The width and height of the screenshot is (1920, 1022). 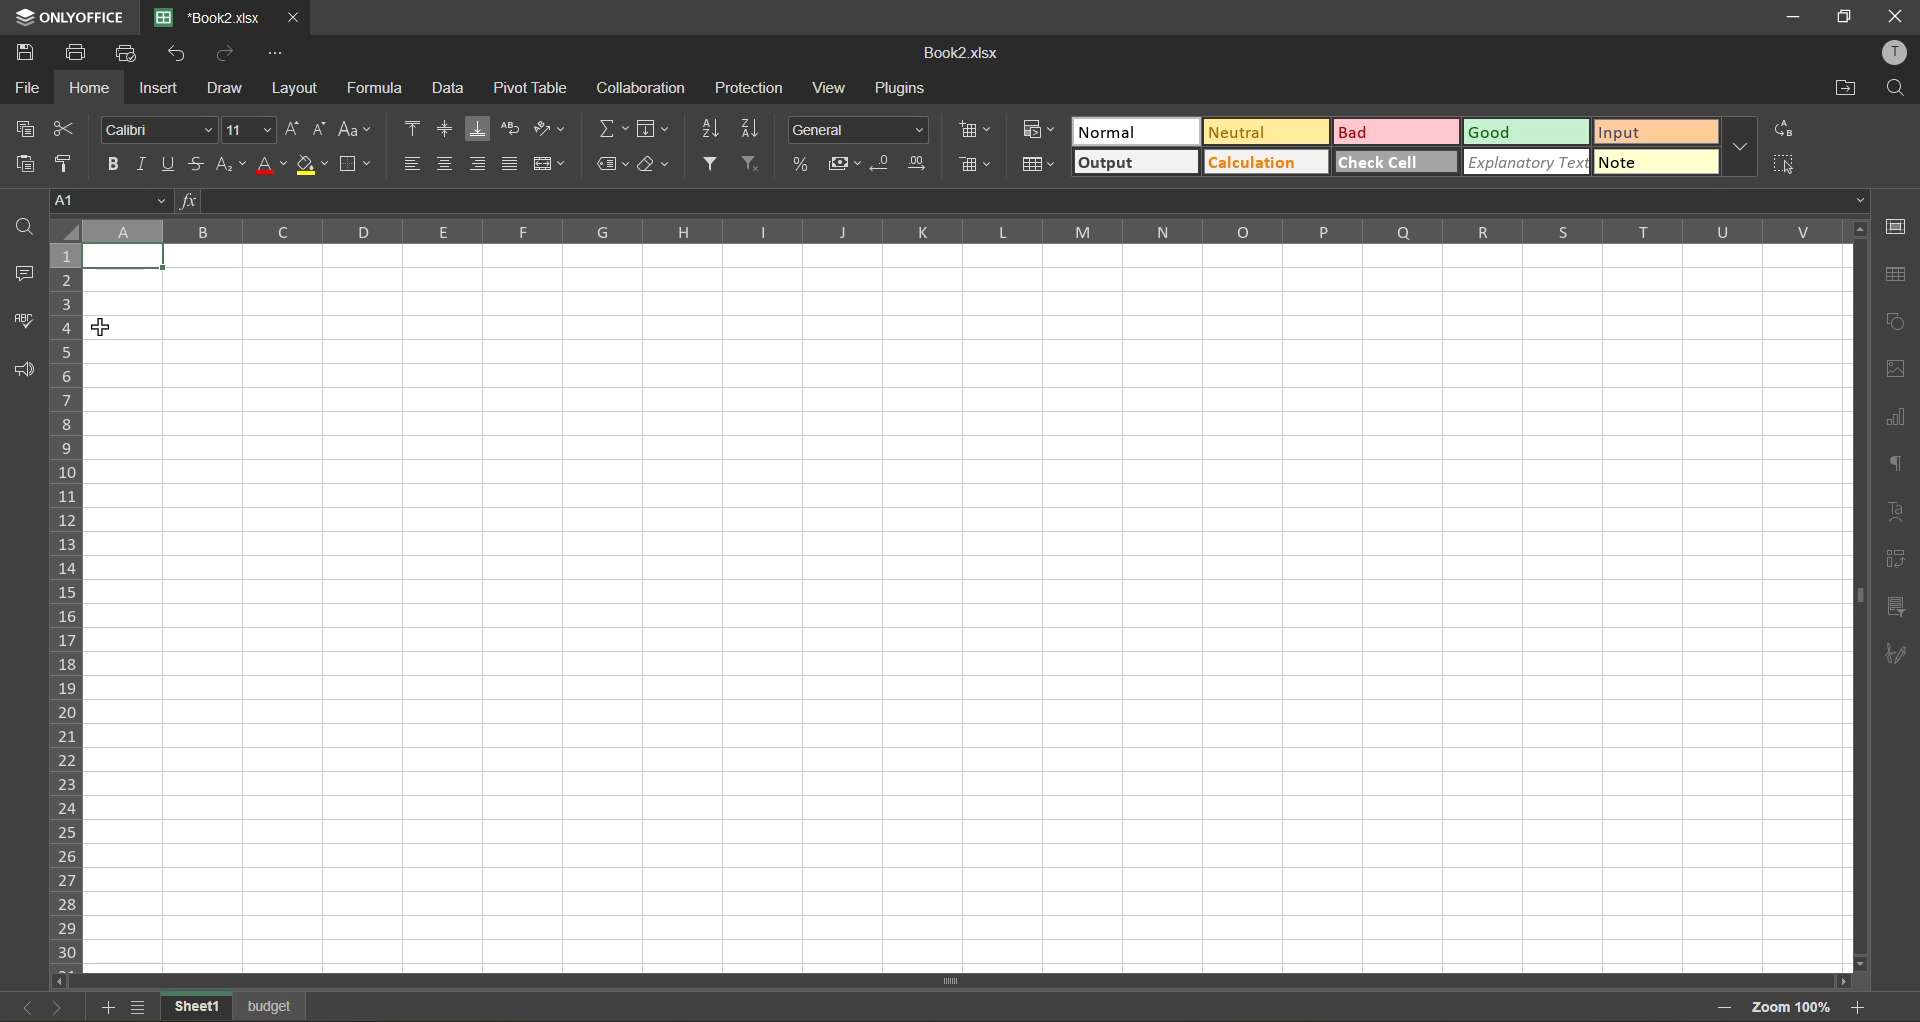 What do you see at coordinates (1901, 417) in the screenshot?
I see `charts` at bounding box center [1901, 417].